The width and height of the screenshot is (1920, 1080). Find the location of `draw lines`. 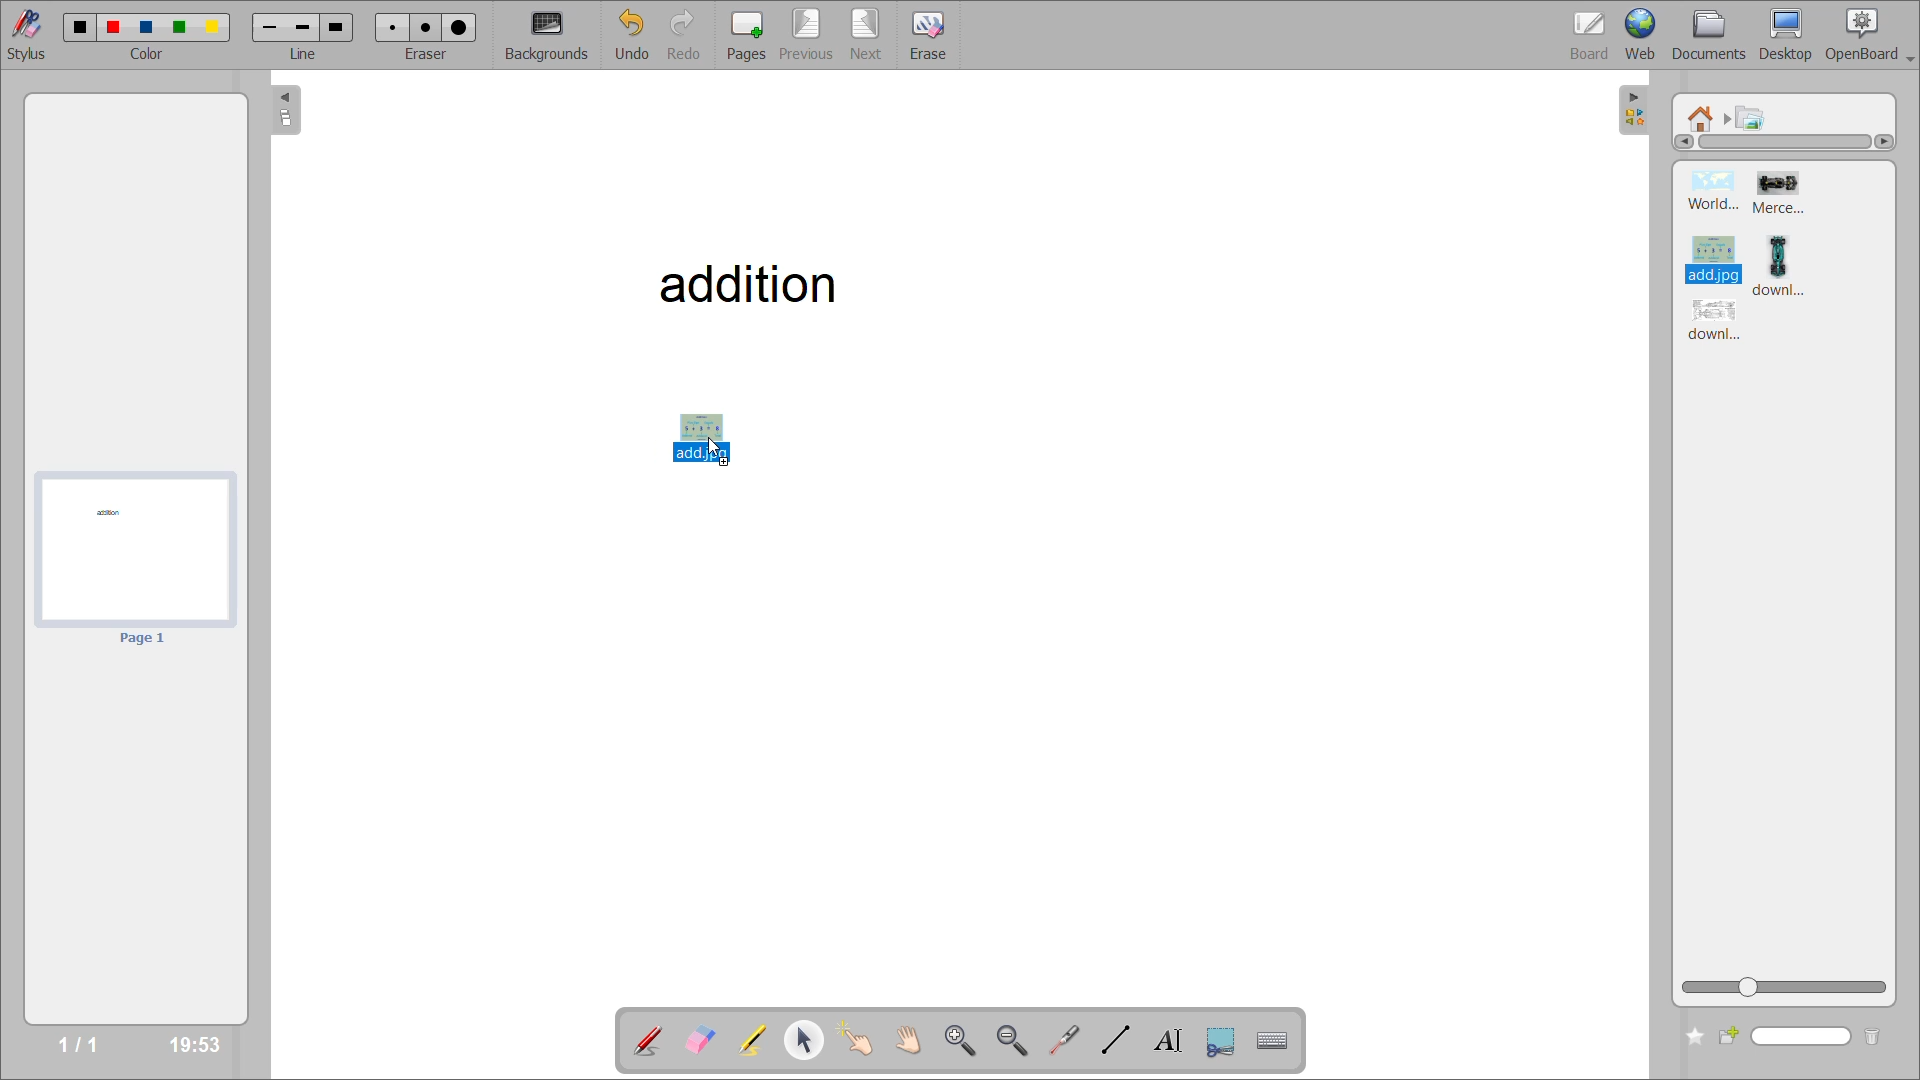

draw lines is located at coordinates (1119, 1042).